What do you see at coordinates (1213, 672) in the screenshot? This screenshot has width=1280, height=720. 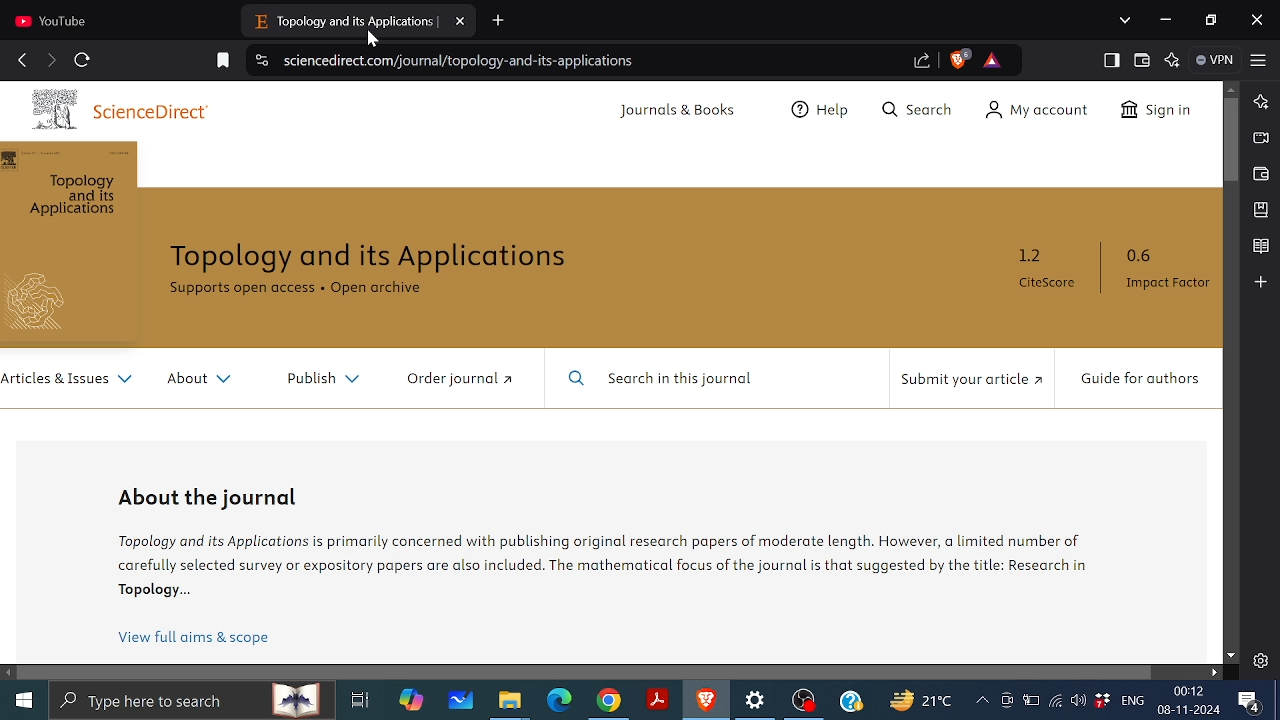 I see `Move right` at bounding box center [1213, 672].